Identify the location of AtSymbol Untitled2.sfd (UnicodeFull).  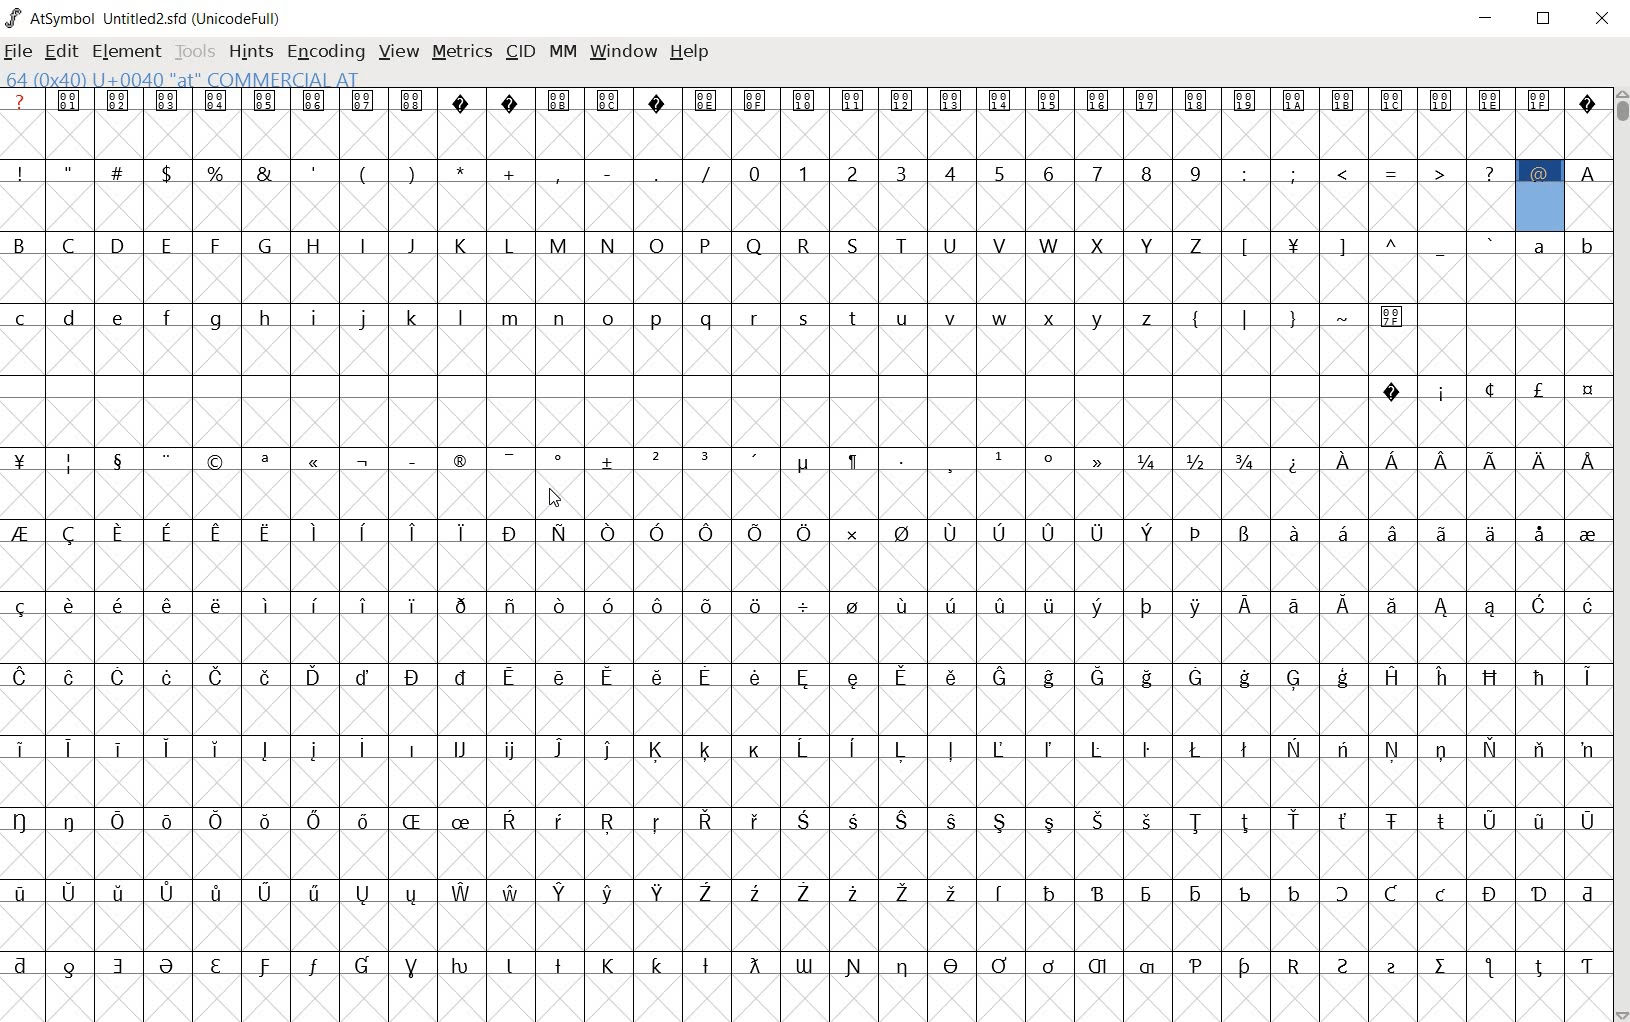
(148, 18).